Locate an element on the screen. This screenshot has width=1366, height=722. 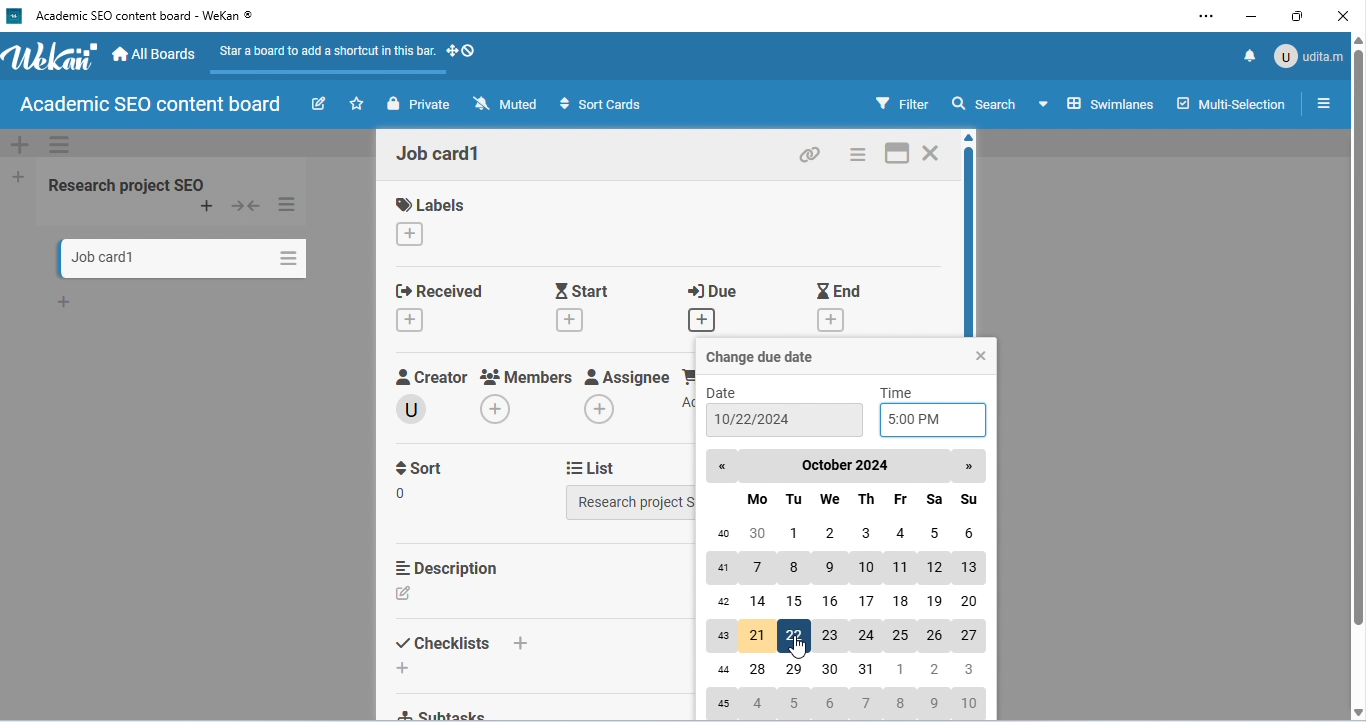
cursor movement is located at coordinates (798, 647).